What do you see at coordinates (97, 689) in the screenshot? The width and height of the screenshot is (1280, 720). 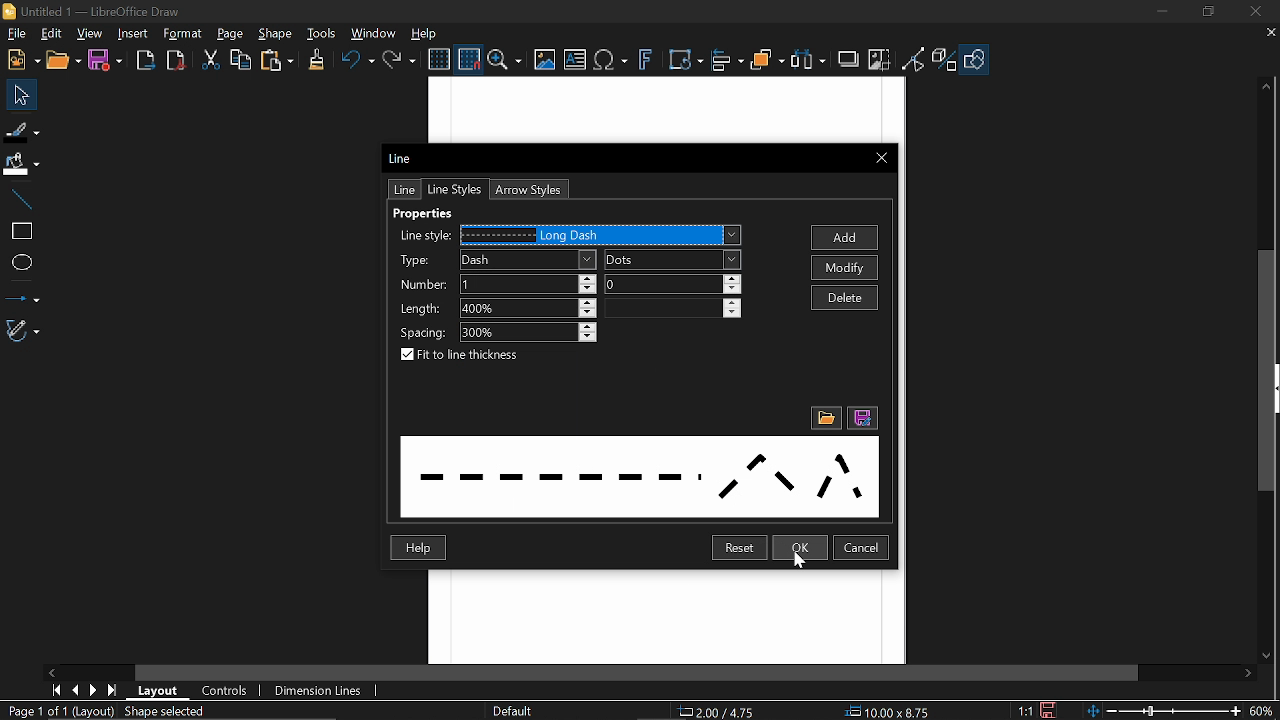 I see `Next page` at bounding box center [97, 689].